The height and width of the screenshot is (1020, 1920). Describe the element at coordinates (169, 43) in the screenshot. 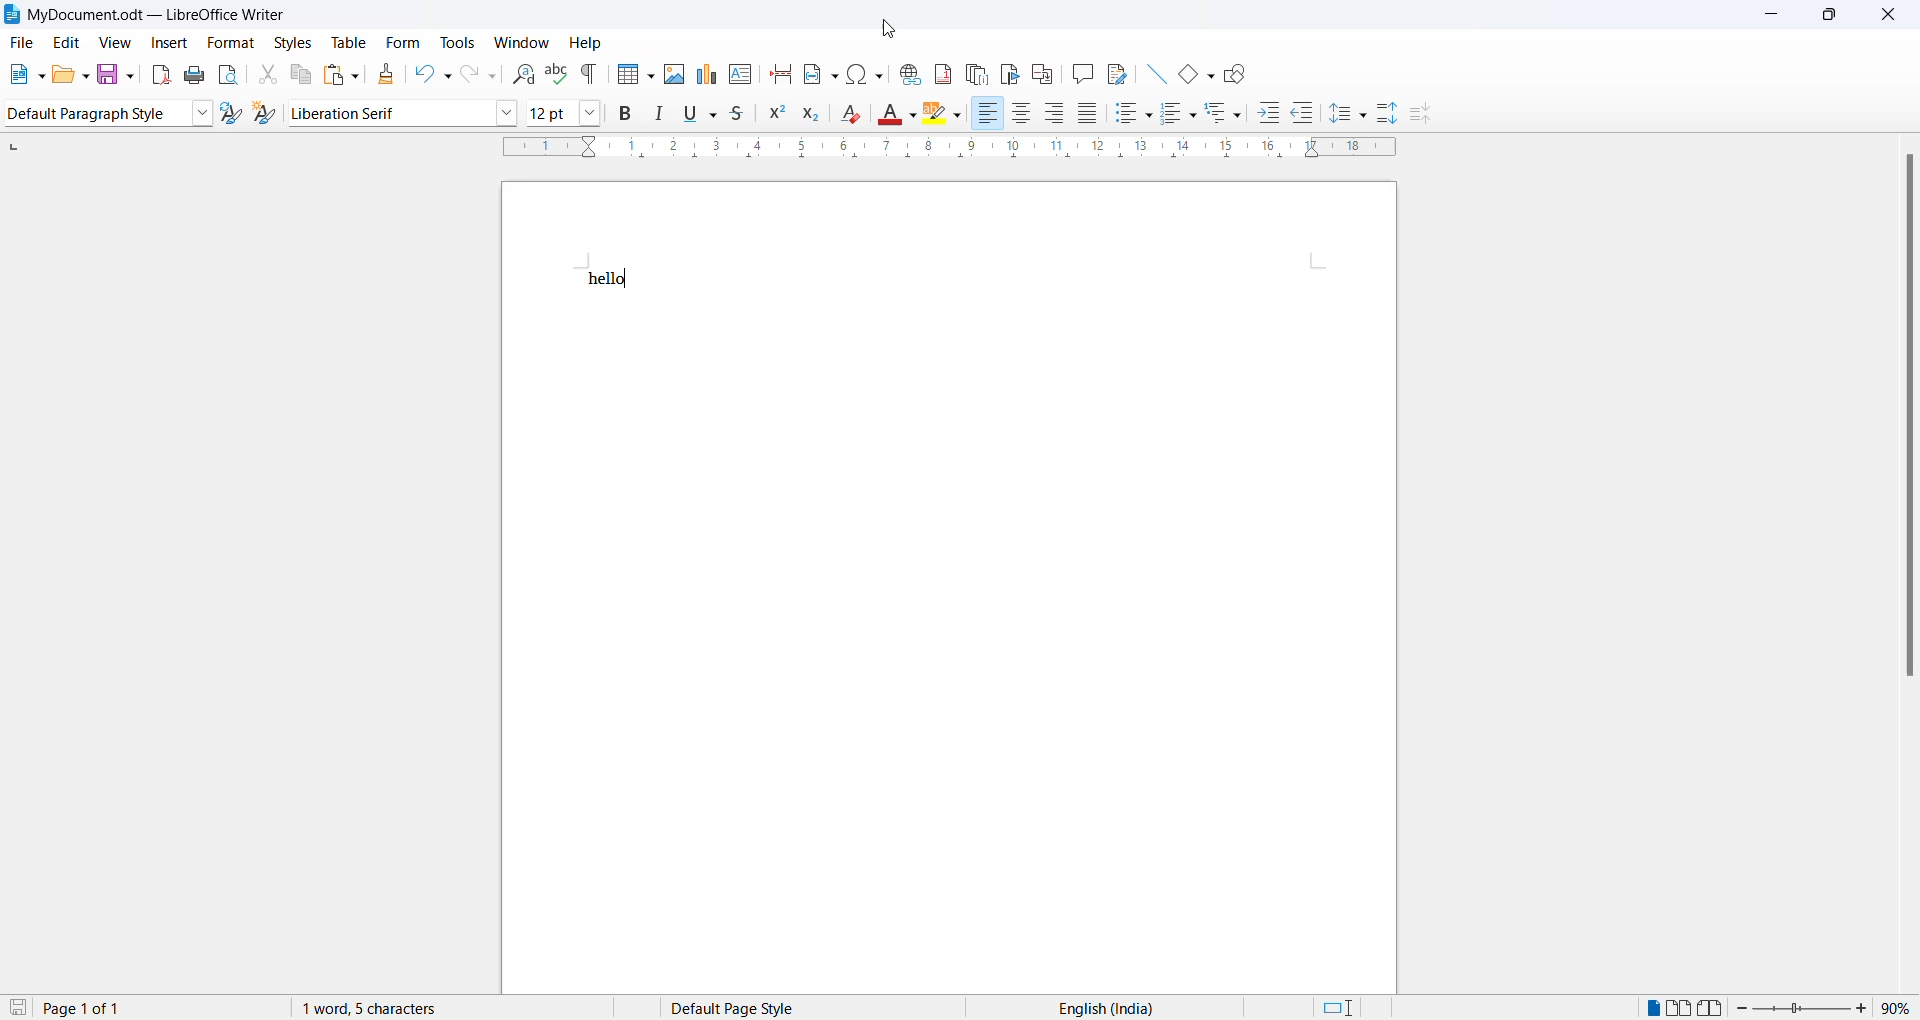

I see `Insert` at that location.